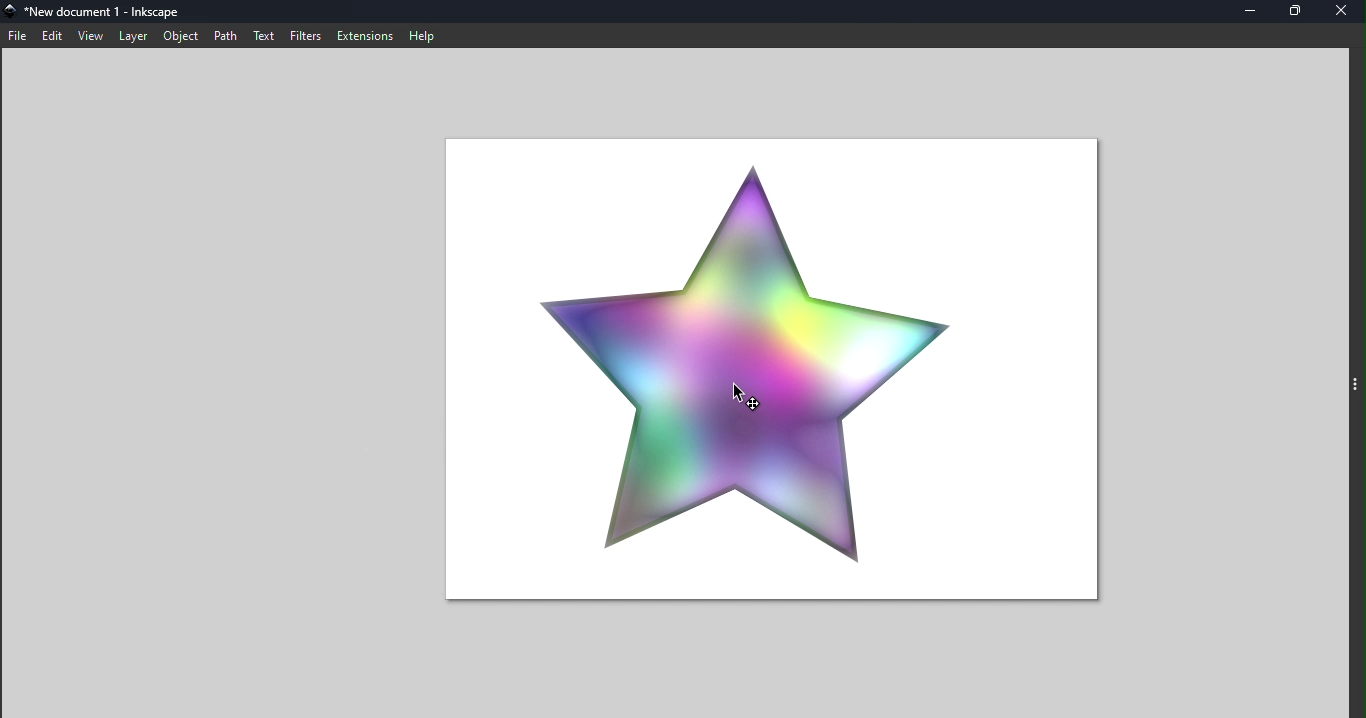  What do you see at coordinates (1343, 11) in the screenshot?
I see `Close` at bounding box center [1343, 11].